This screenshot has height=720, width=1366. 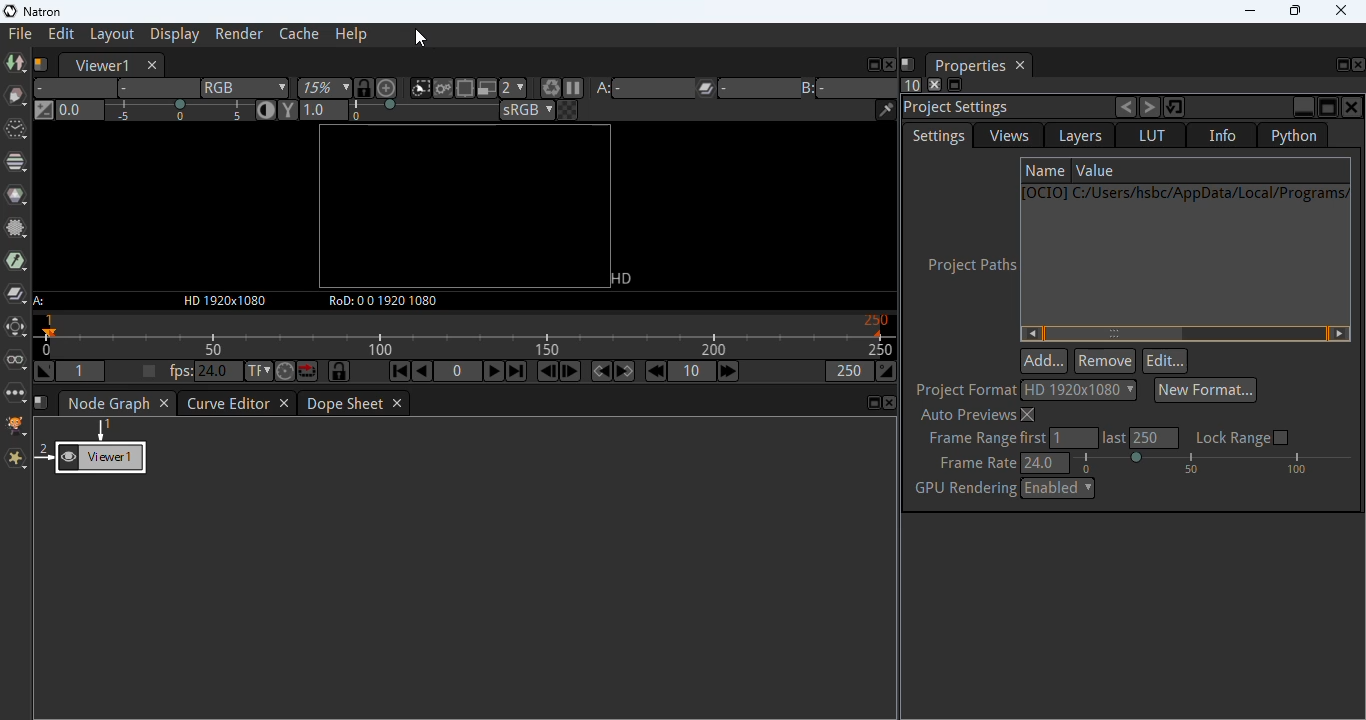 What do you see at coordinates (1044, 462) in the screenshot?
I see `24` at bounding box center [1044, 462].